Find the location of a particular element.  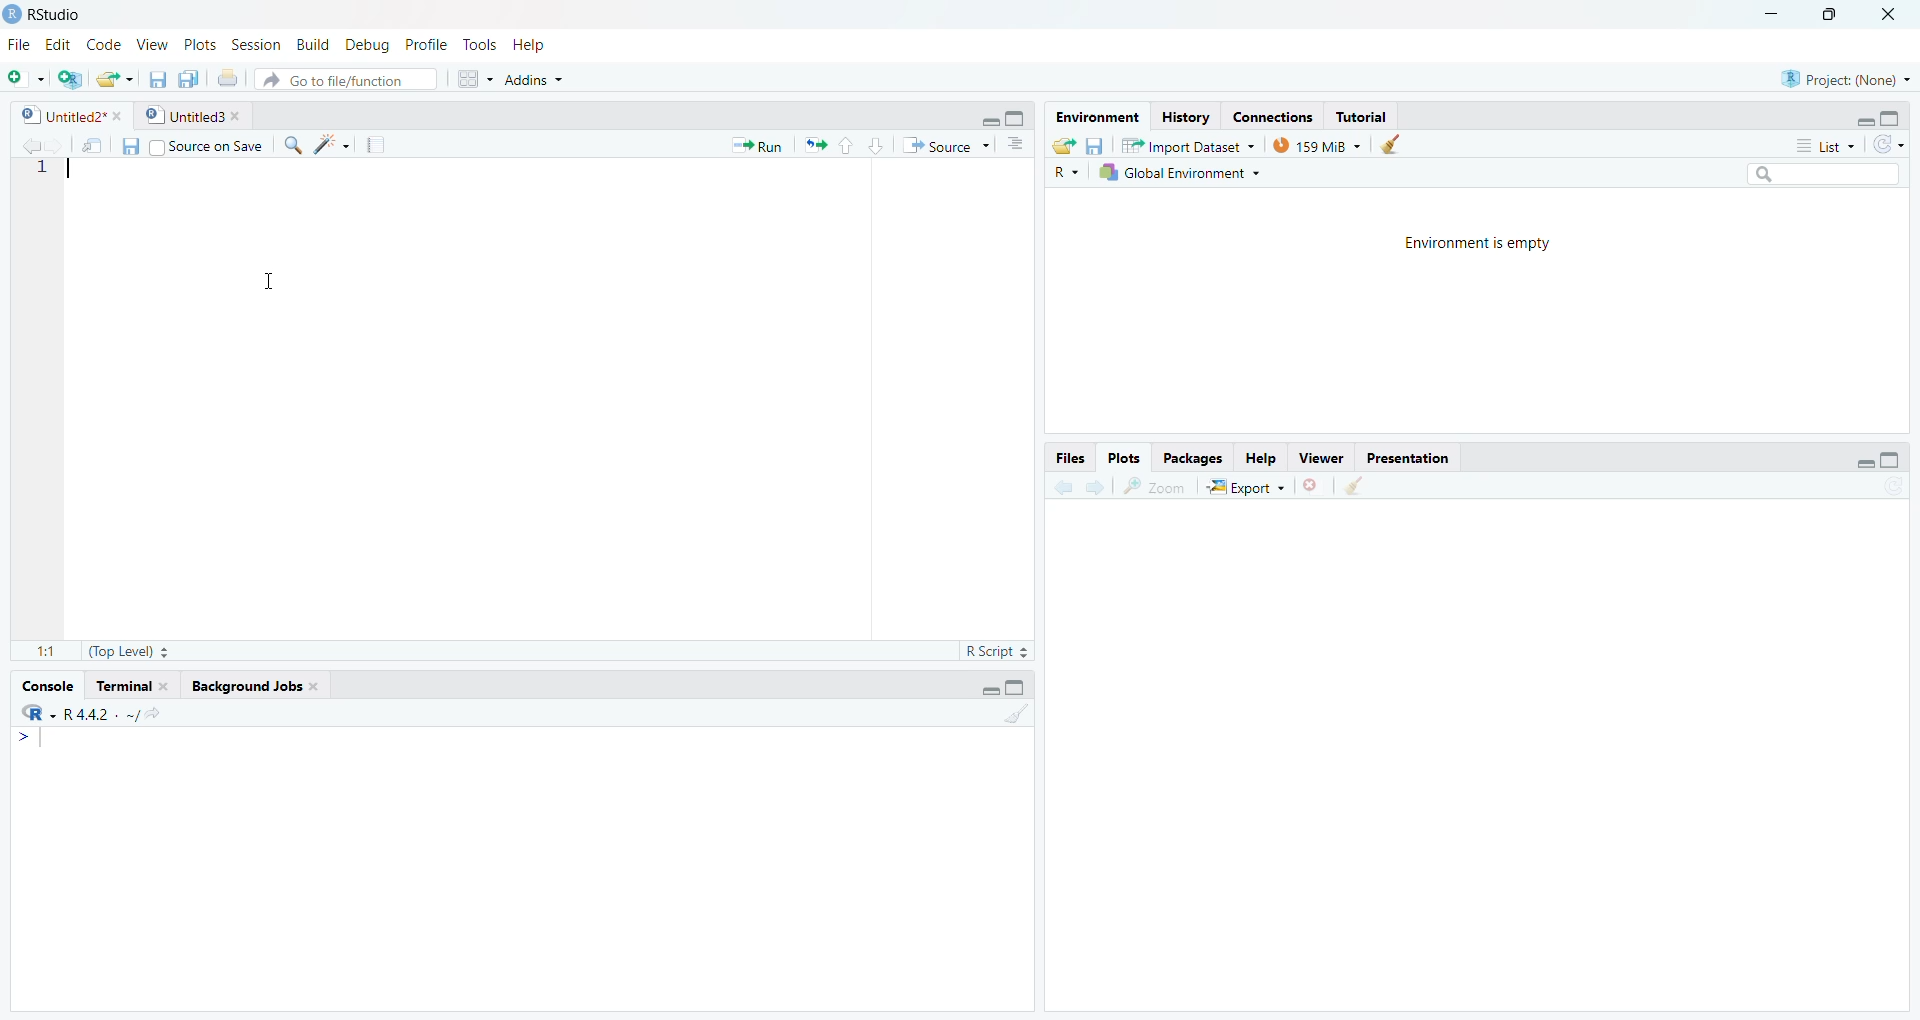

File is located at coordinates (17, 44).